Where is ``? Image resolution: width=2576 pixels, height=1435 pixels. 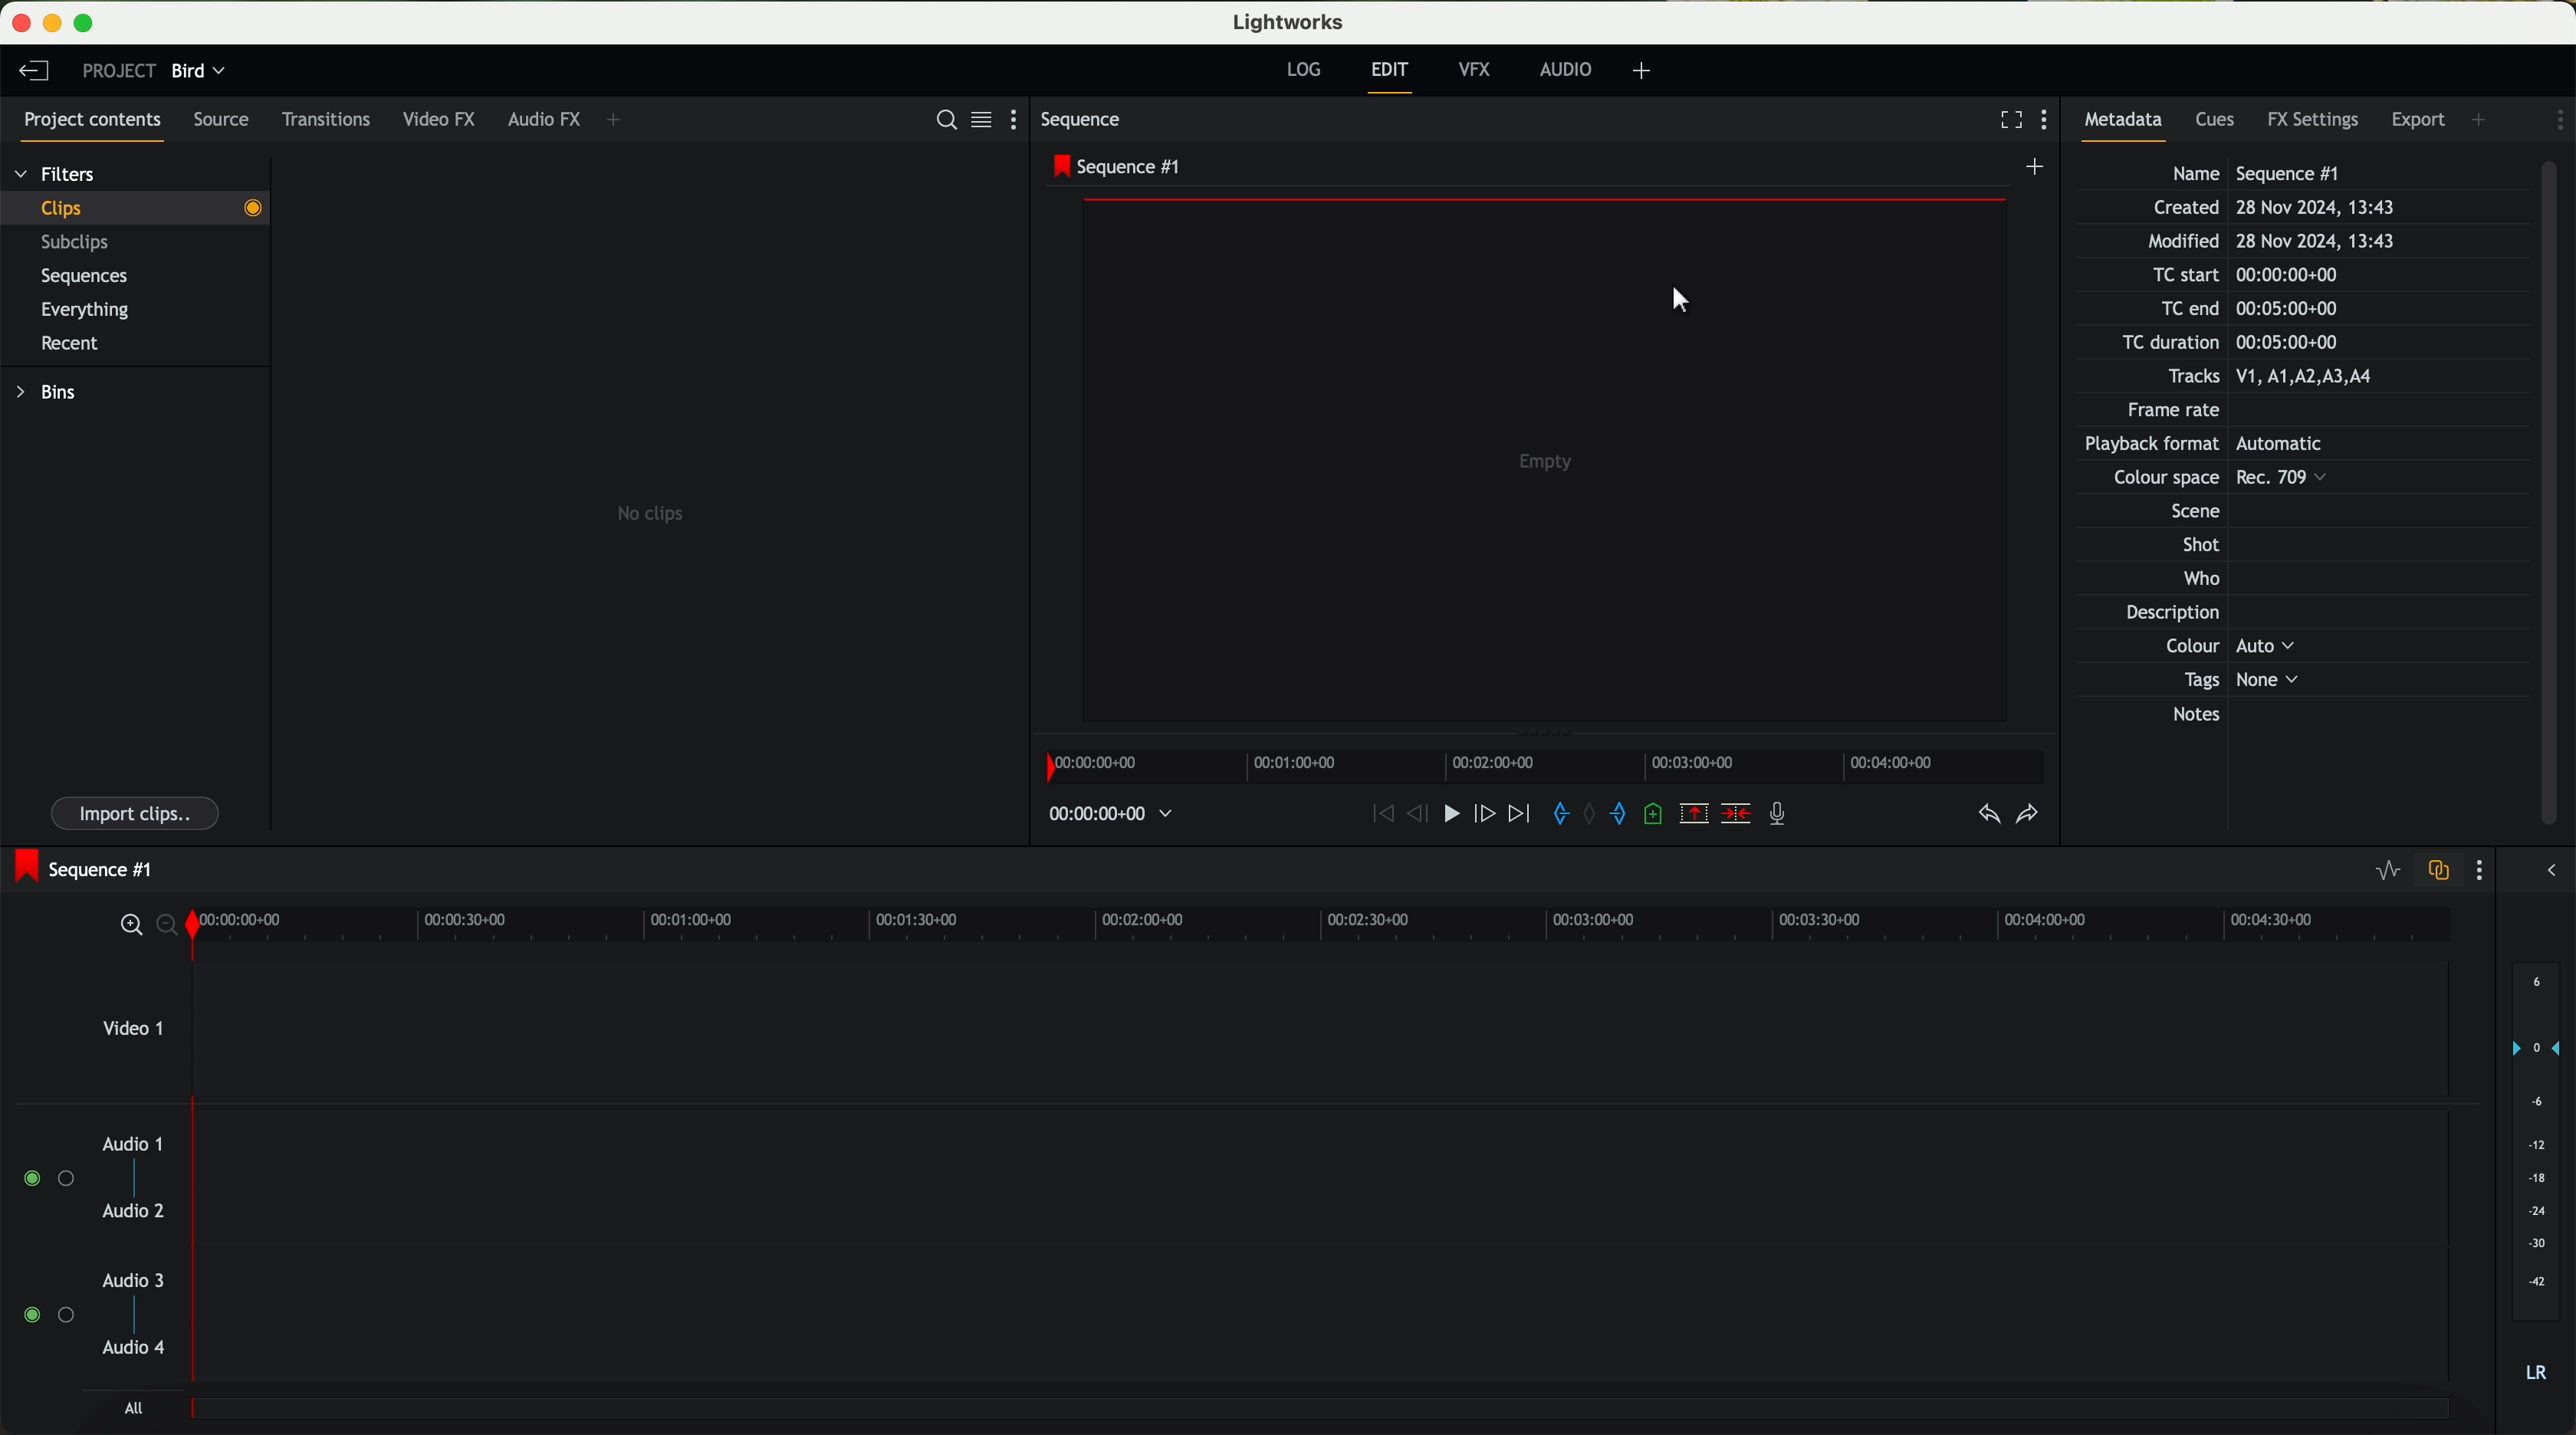  is located at coordinates (1323, 1323).